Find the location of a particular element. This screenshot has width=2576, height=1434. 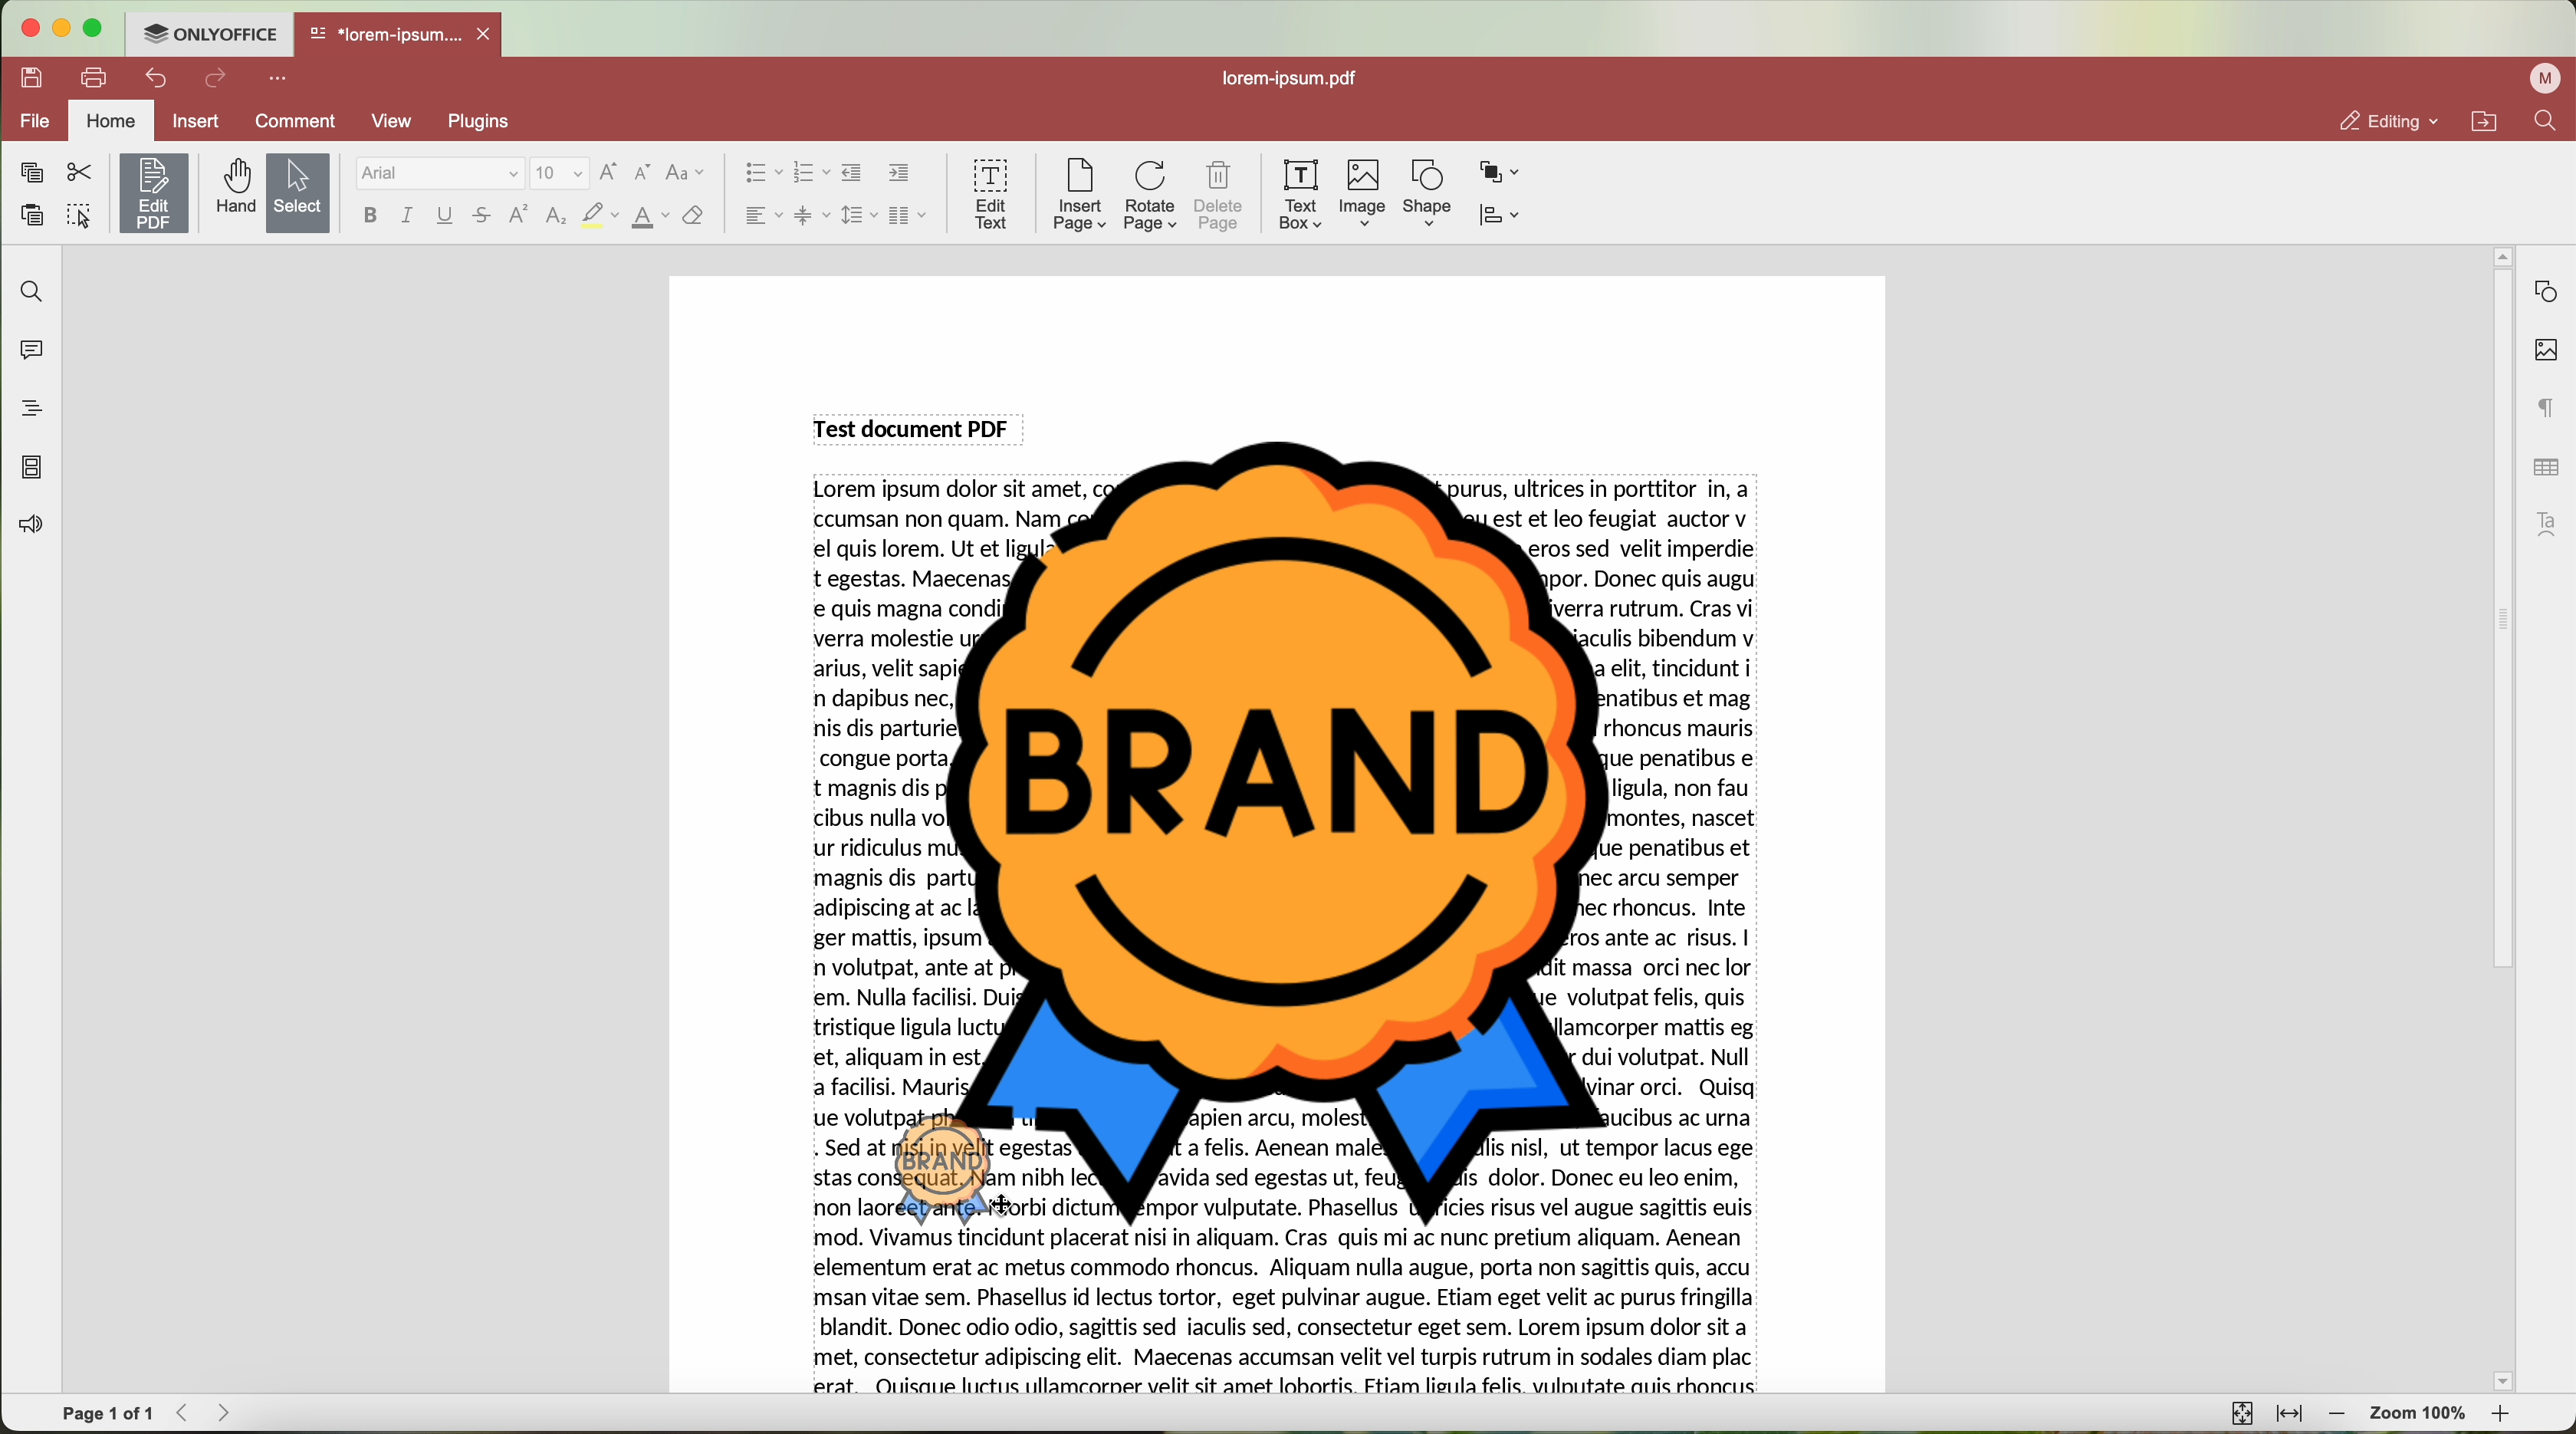

paragraph settings is located at coordinates (2548, 407).